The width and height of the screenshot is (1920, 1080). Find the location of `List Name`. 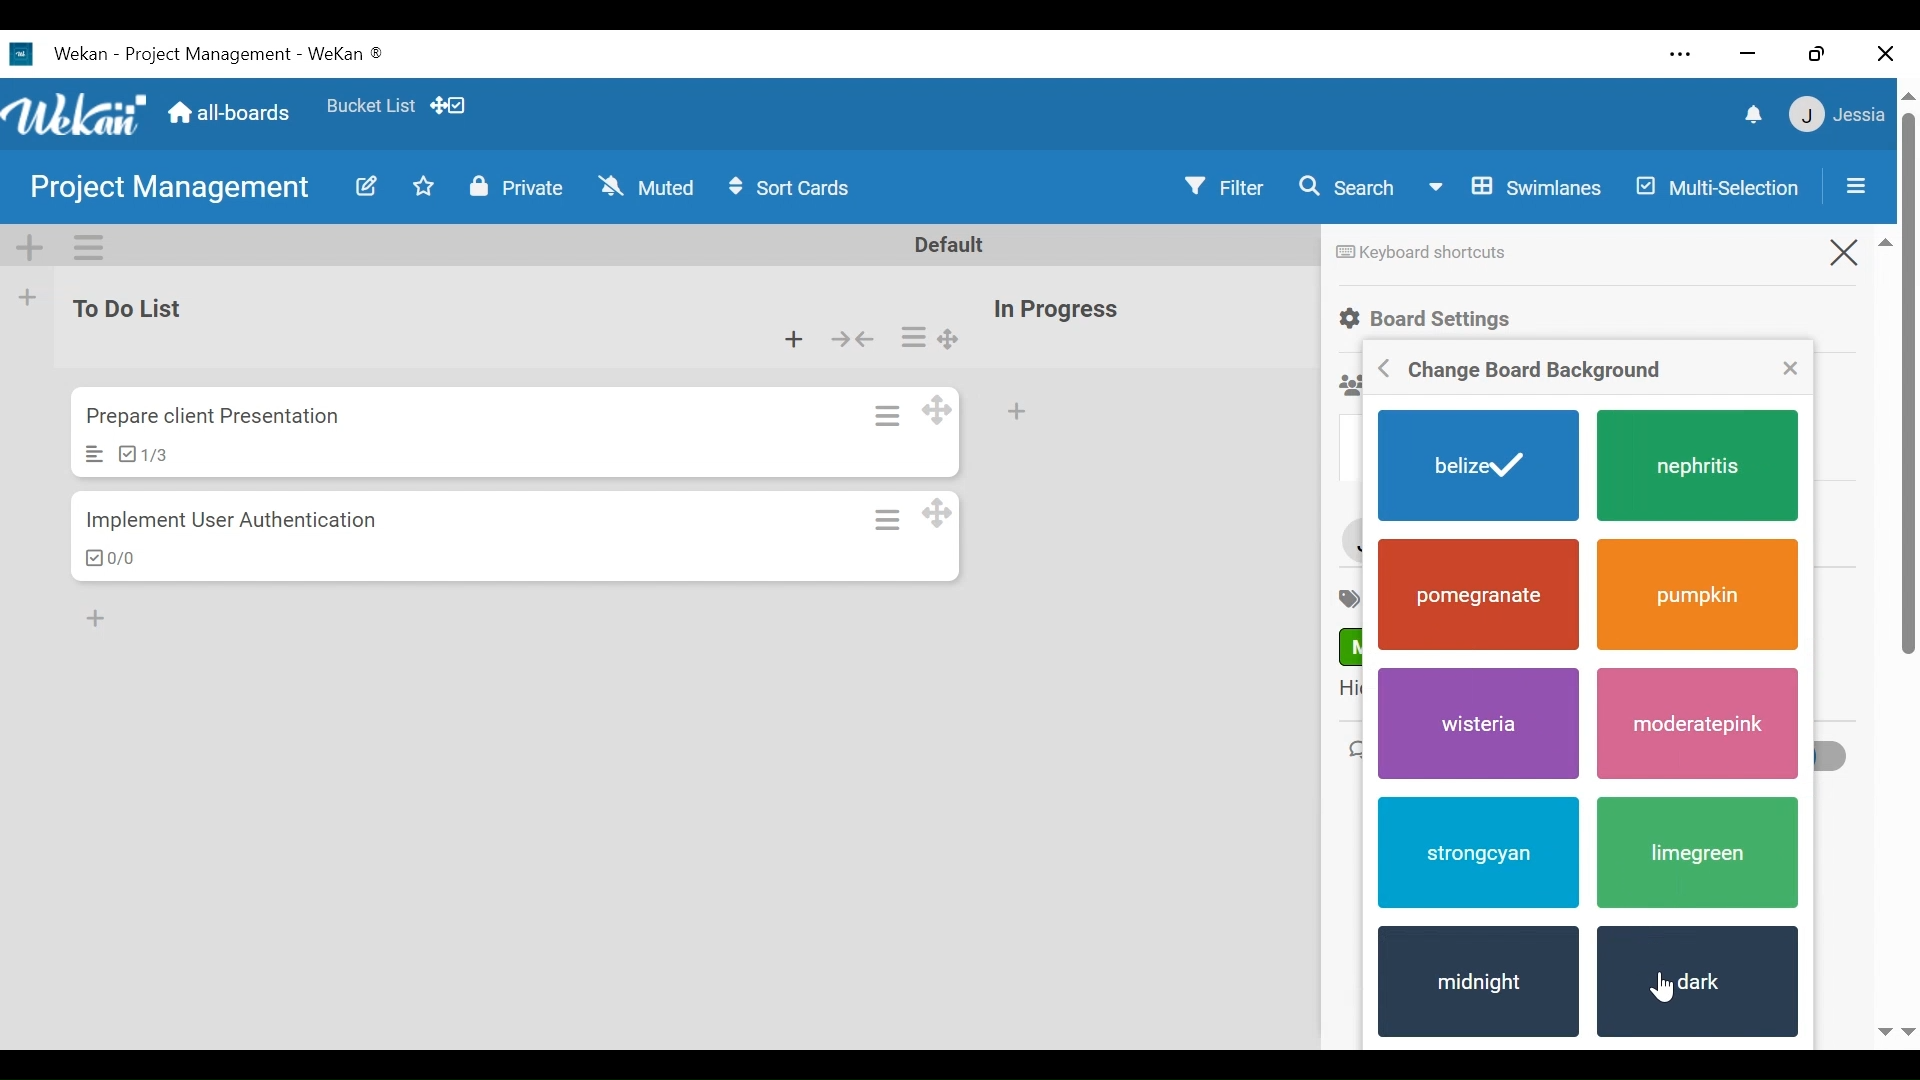

List Name is located at coordinates (1055, 310).